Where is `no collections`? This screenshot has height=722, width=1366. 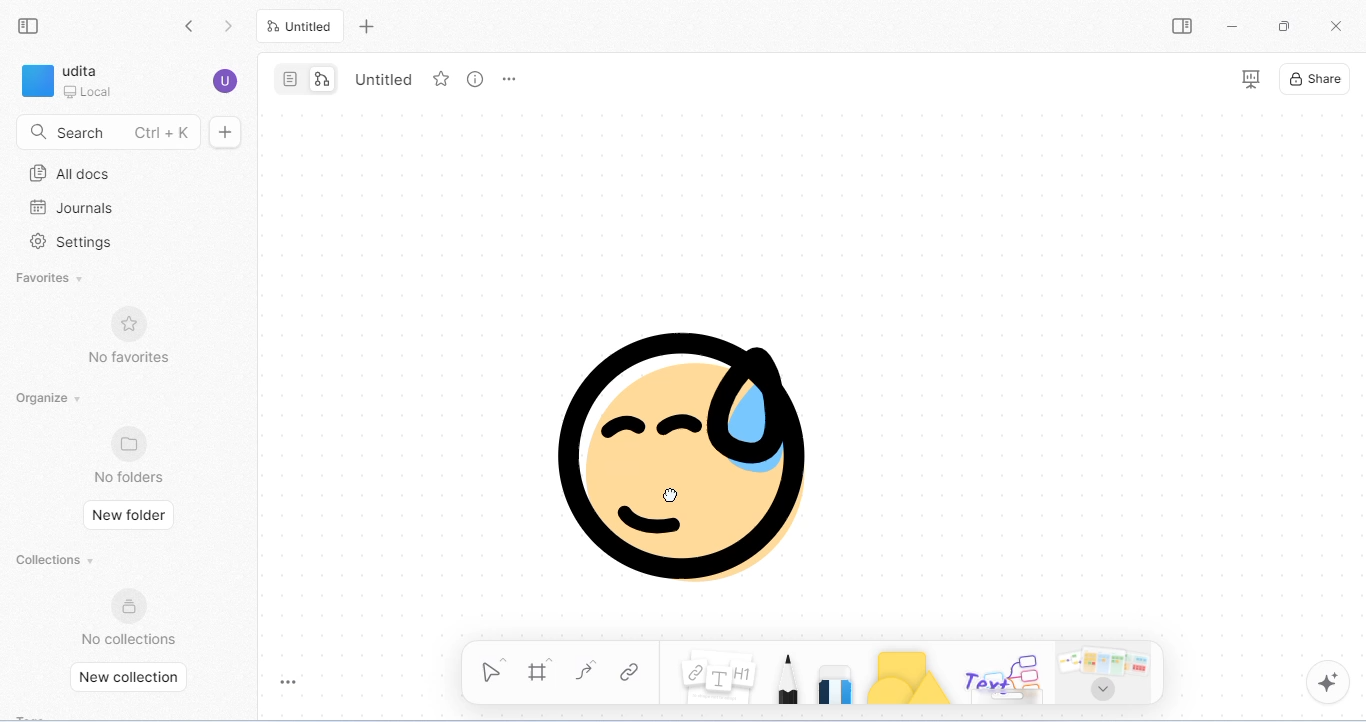 no collections is located at coordinates (129, 616).